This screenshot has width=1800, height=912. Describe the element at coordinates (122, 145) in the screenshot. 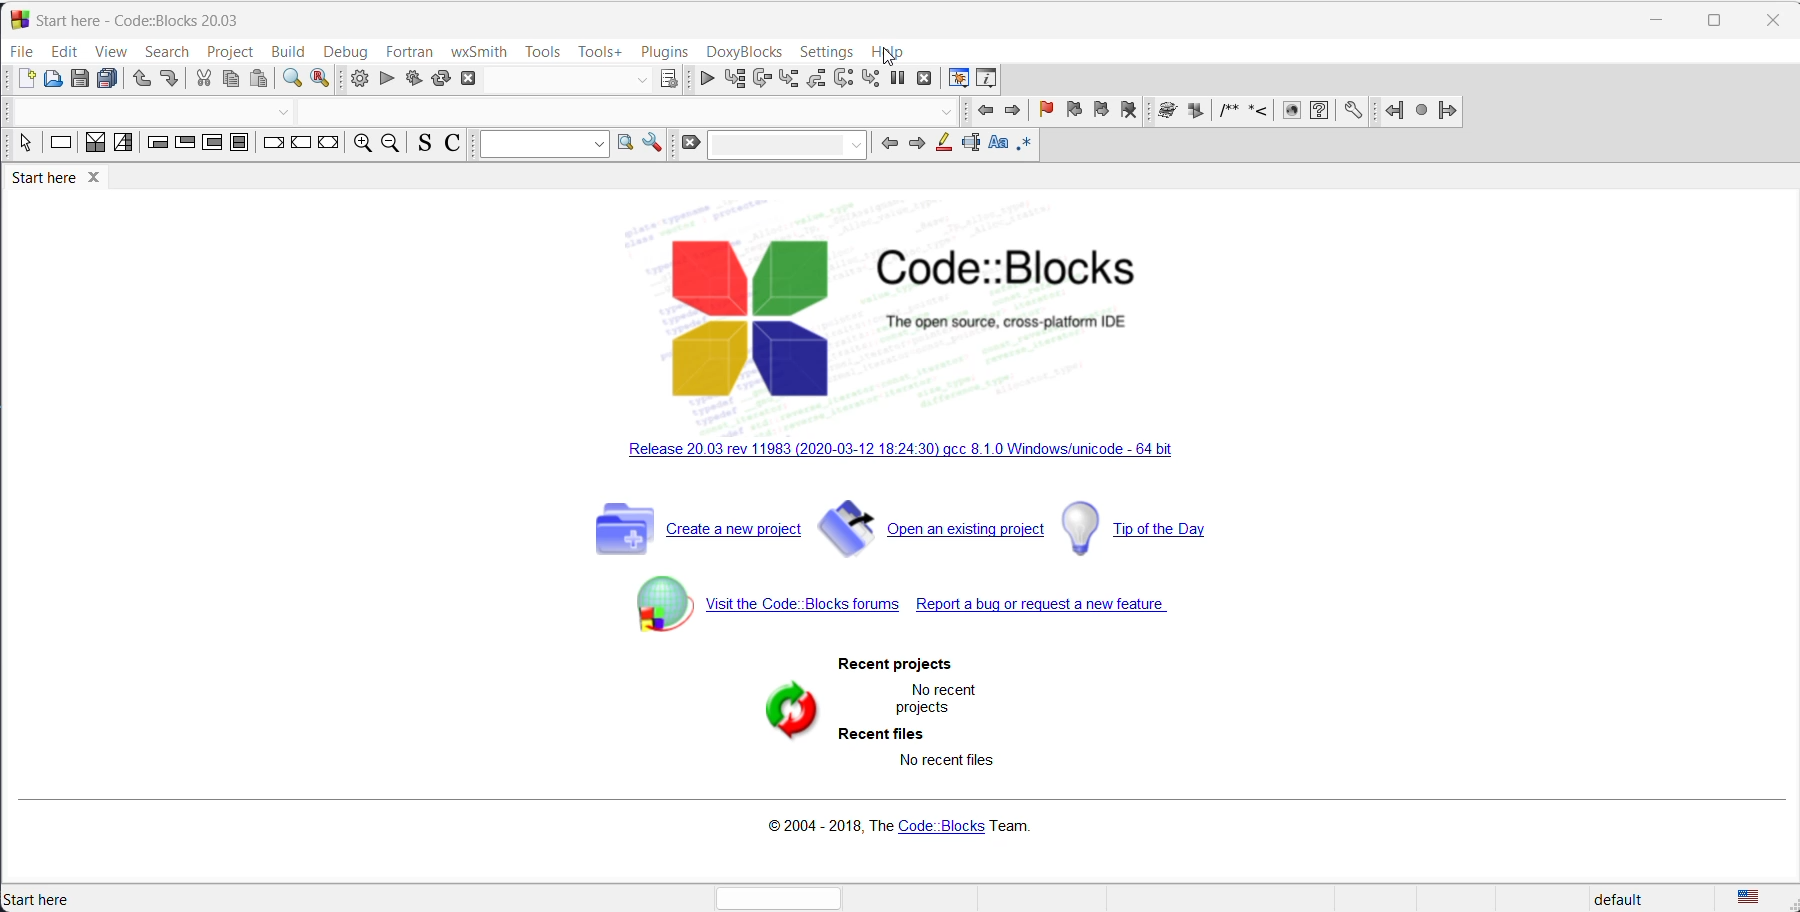

I see `selection` at that location.